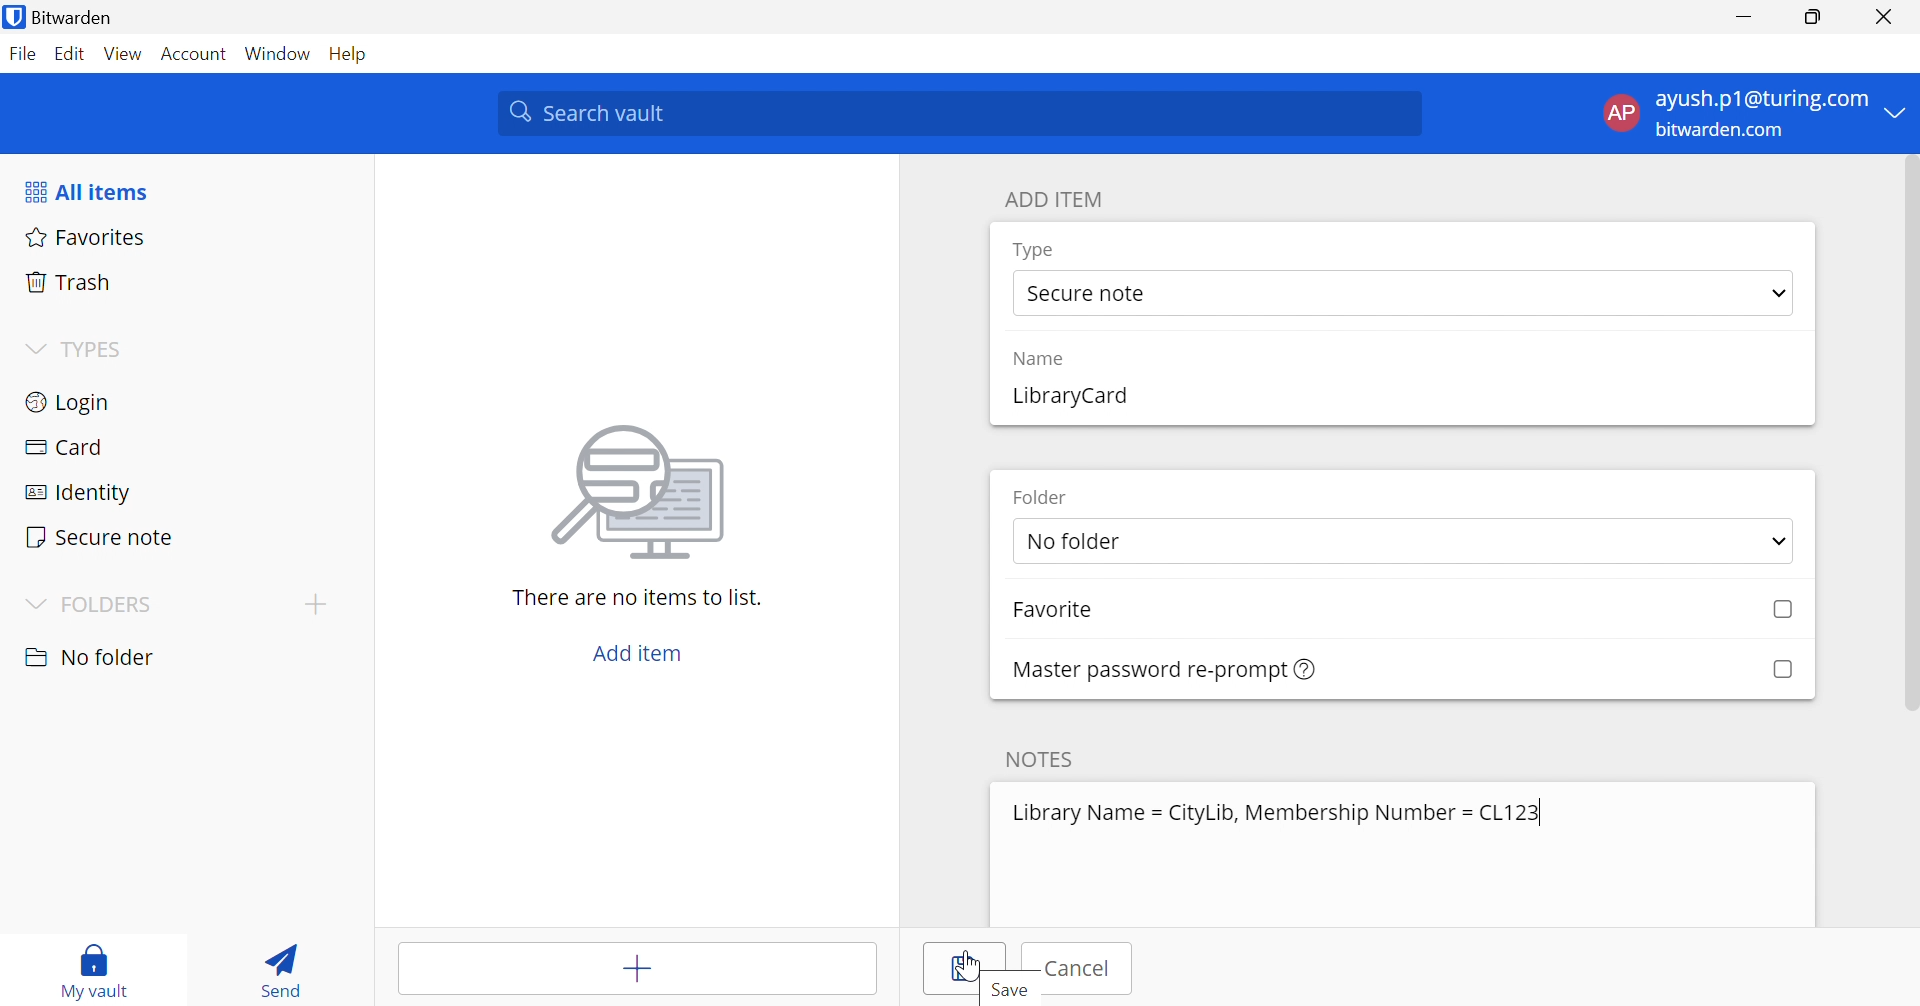 The image size is (1920, 1006). I want to click on Send, so click(284, 967).